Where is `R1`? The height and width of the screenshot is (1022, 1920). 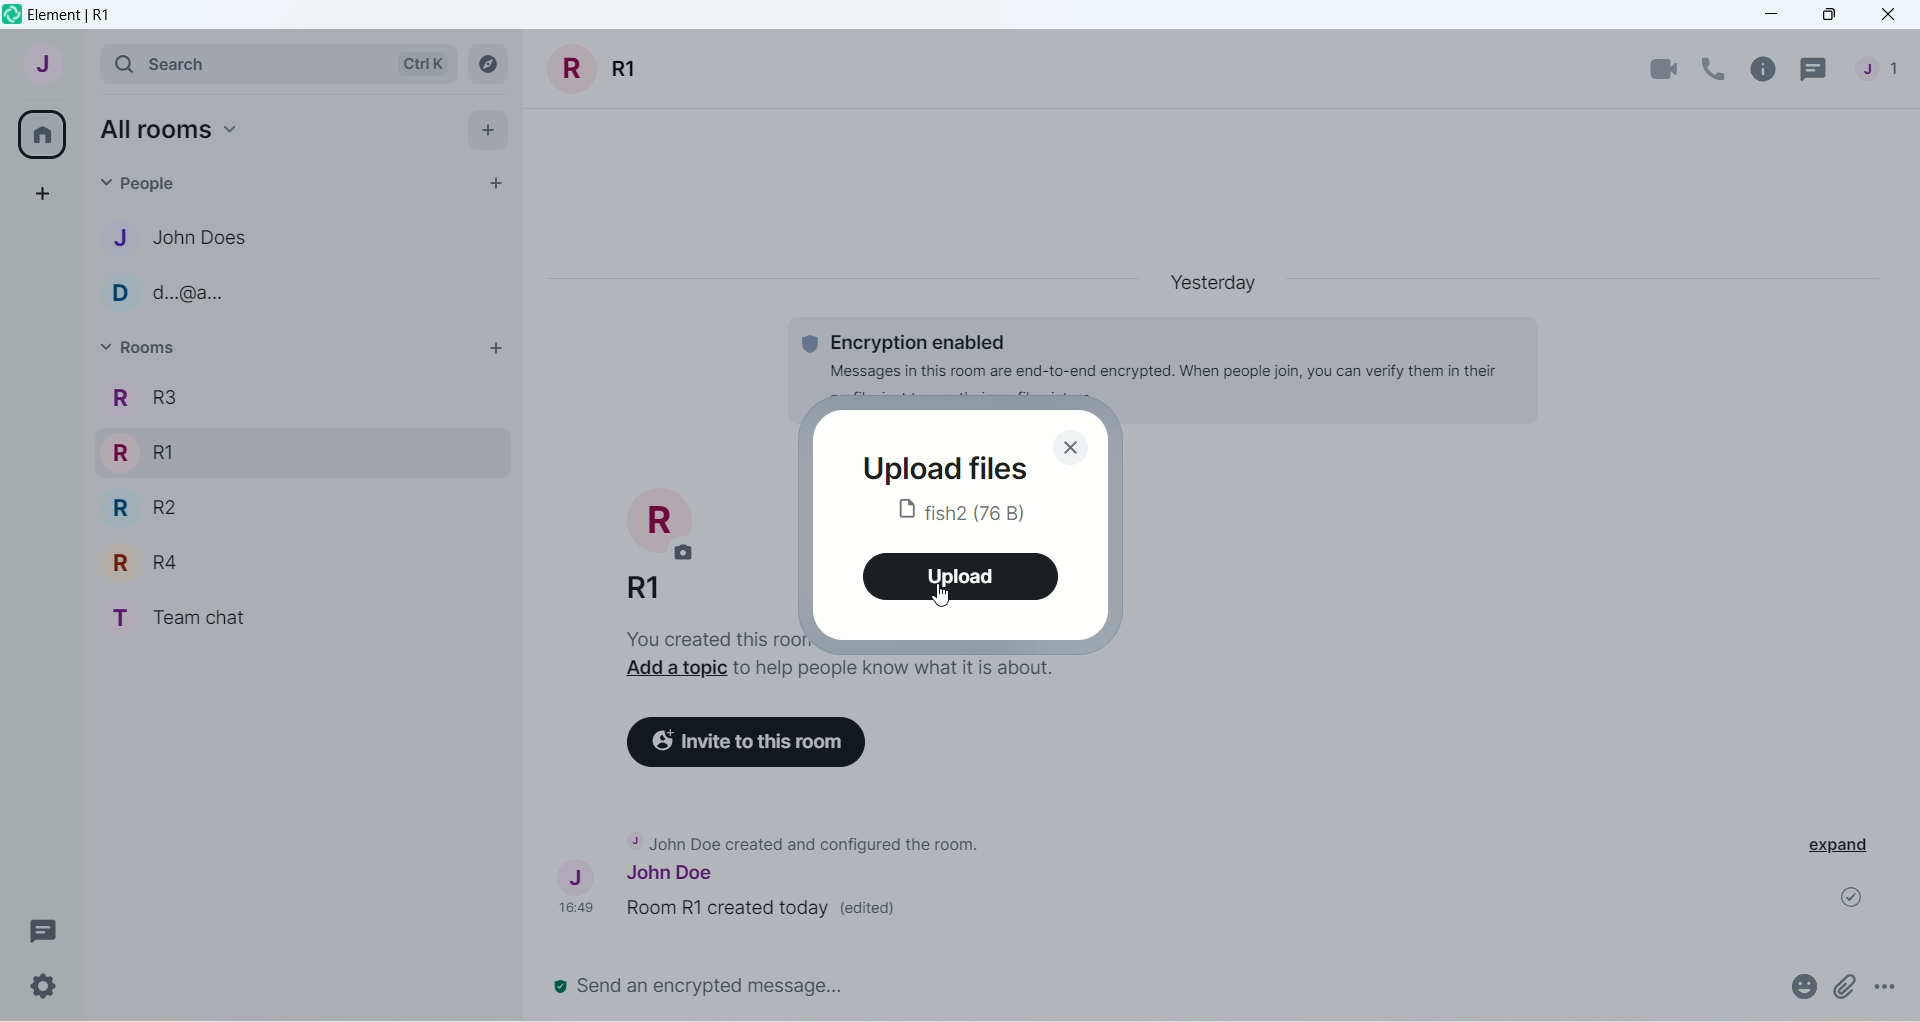
R1 is located at coordinates (619, 589).